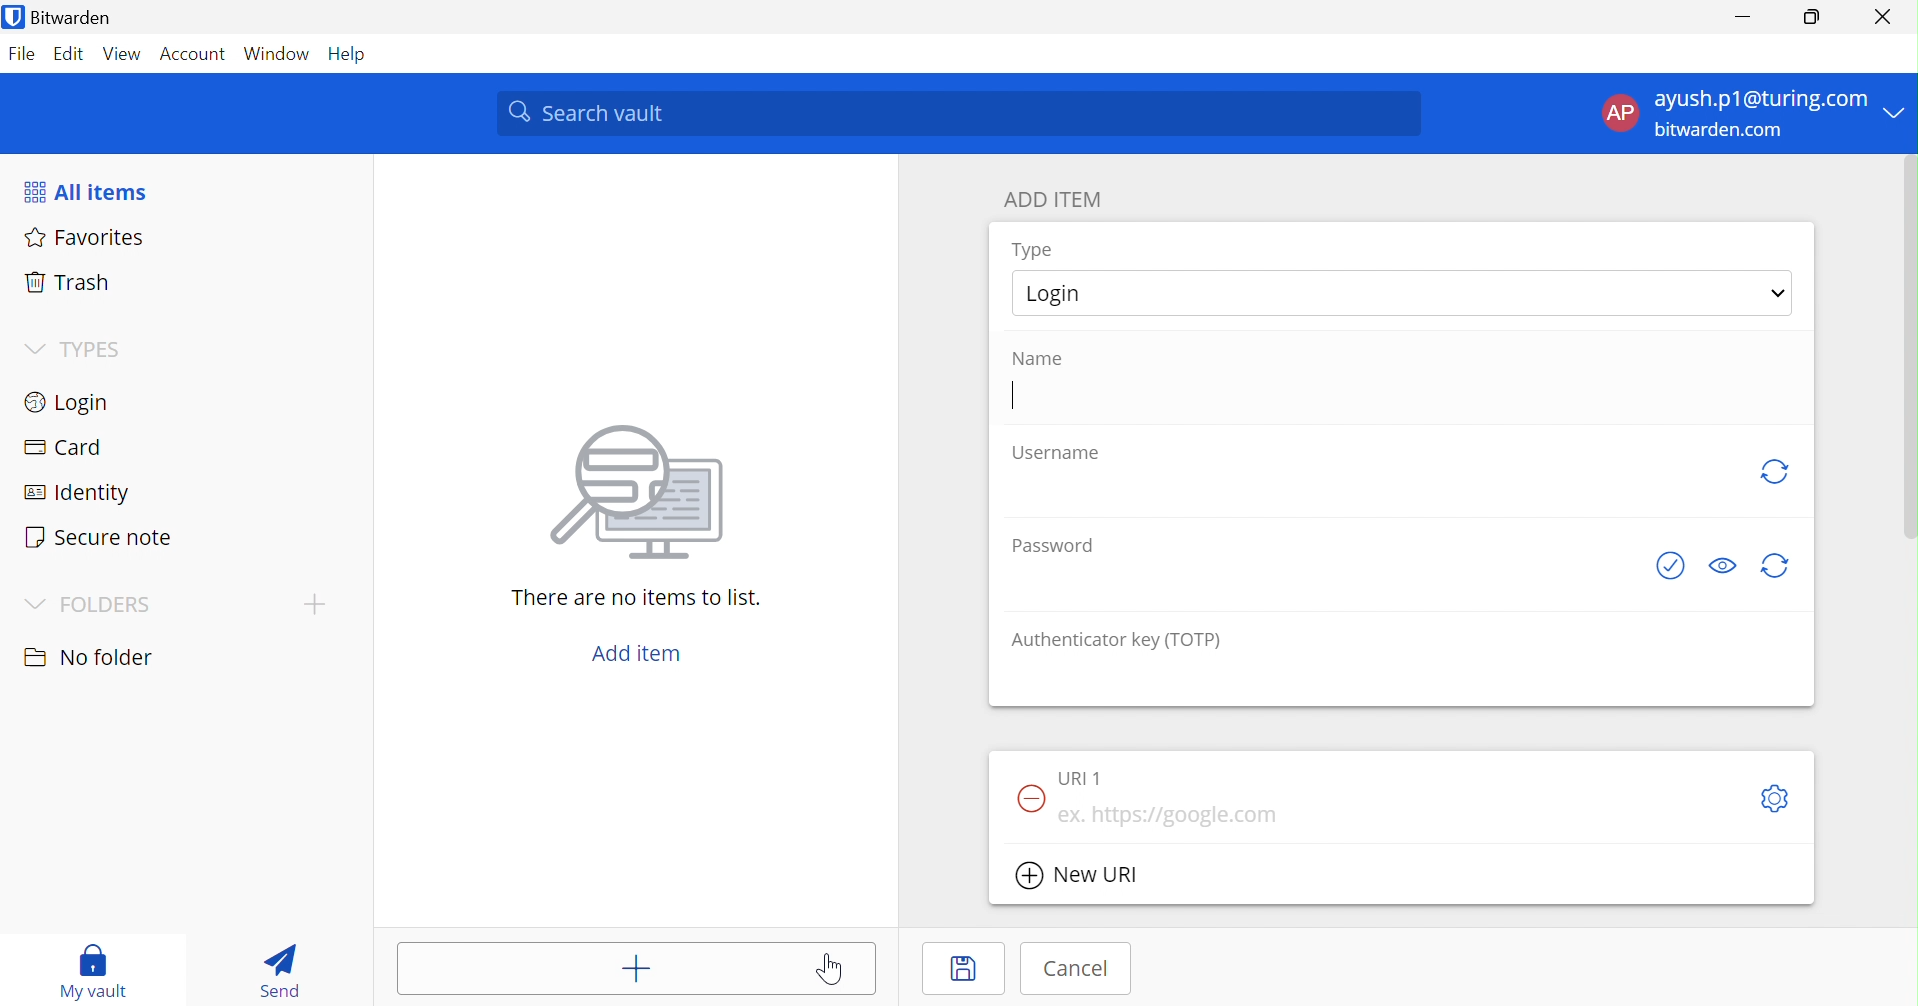 The width and height of the screenshot is (1918, 1006). What do you see at coordinates (1910, 348) in the screenshot?
I see `scrollbar` at bounding box center [1910, 348].